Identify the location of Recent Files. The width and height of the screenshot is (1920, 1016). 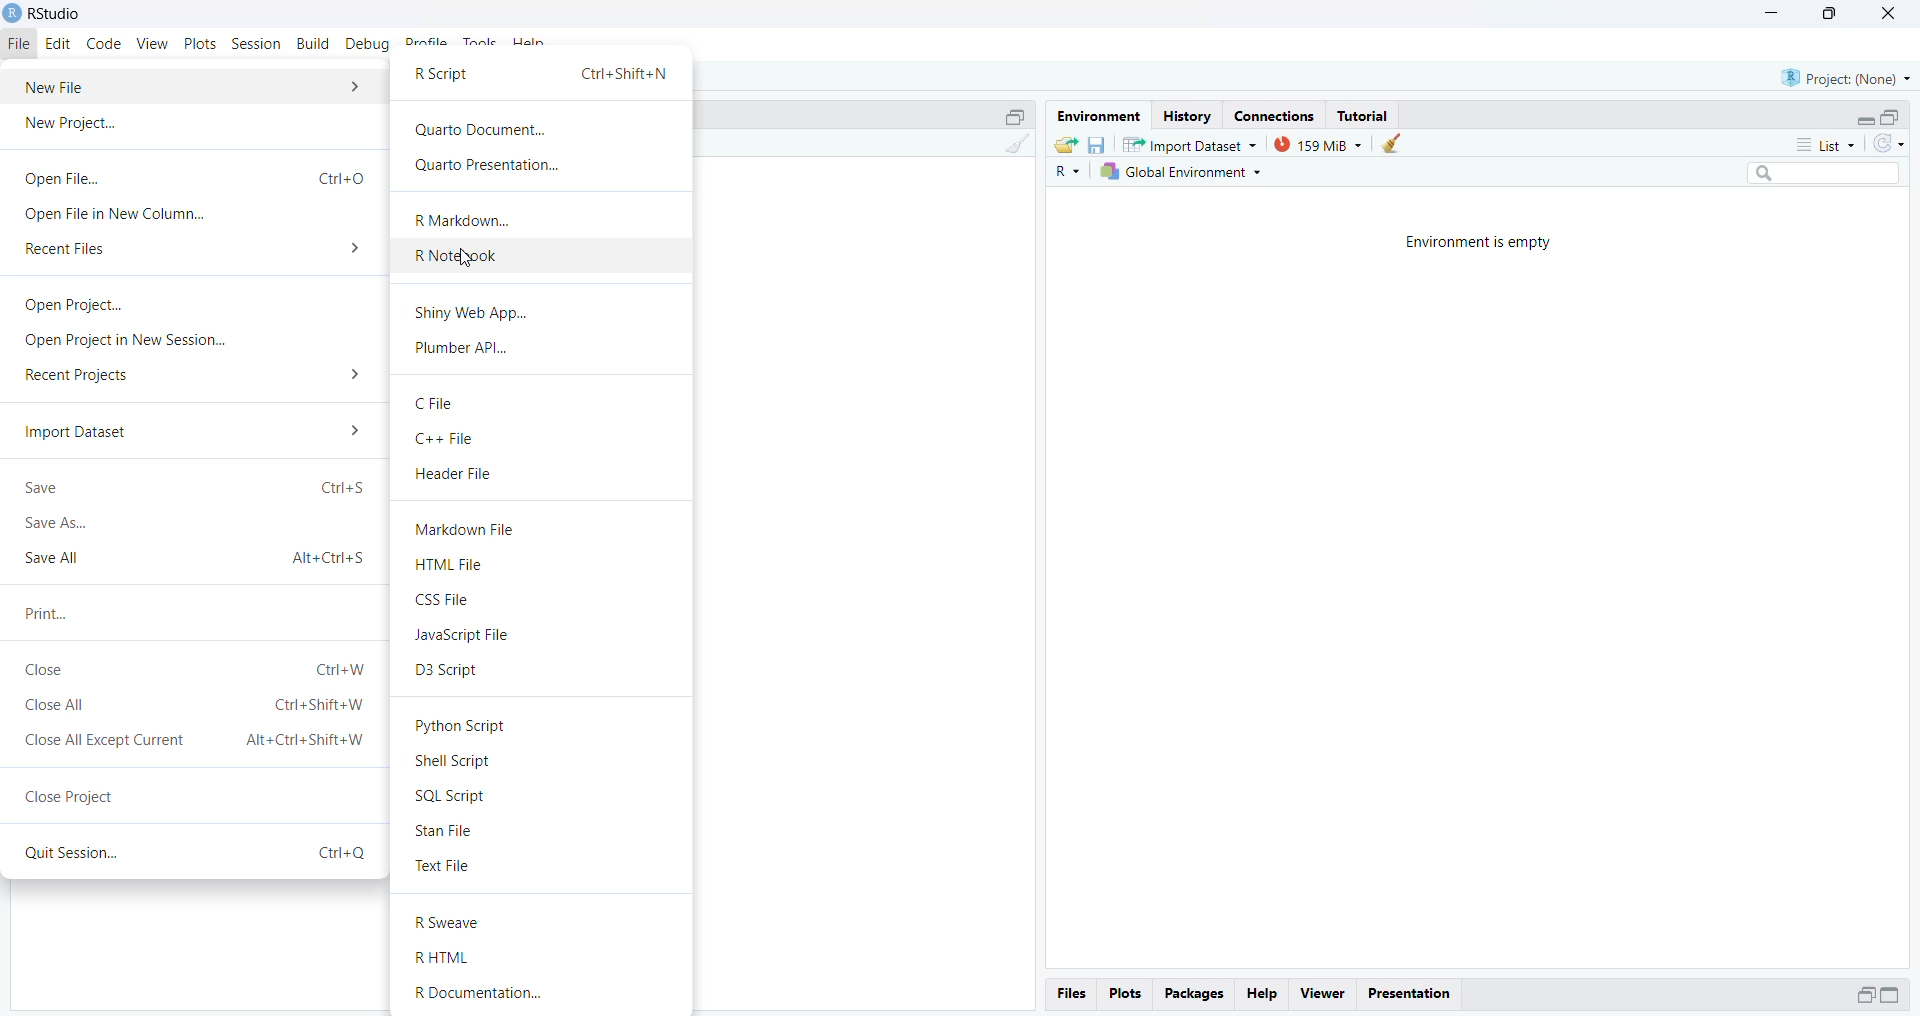
(193, 250).